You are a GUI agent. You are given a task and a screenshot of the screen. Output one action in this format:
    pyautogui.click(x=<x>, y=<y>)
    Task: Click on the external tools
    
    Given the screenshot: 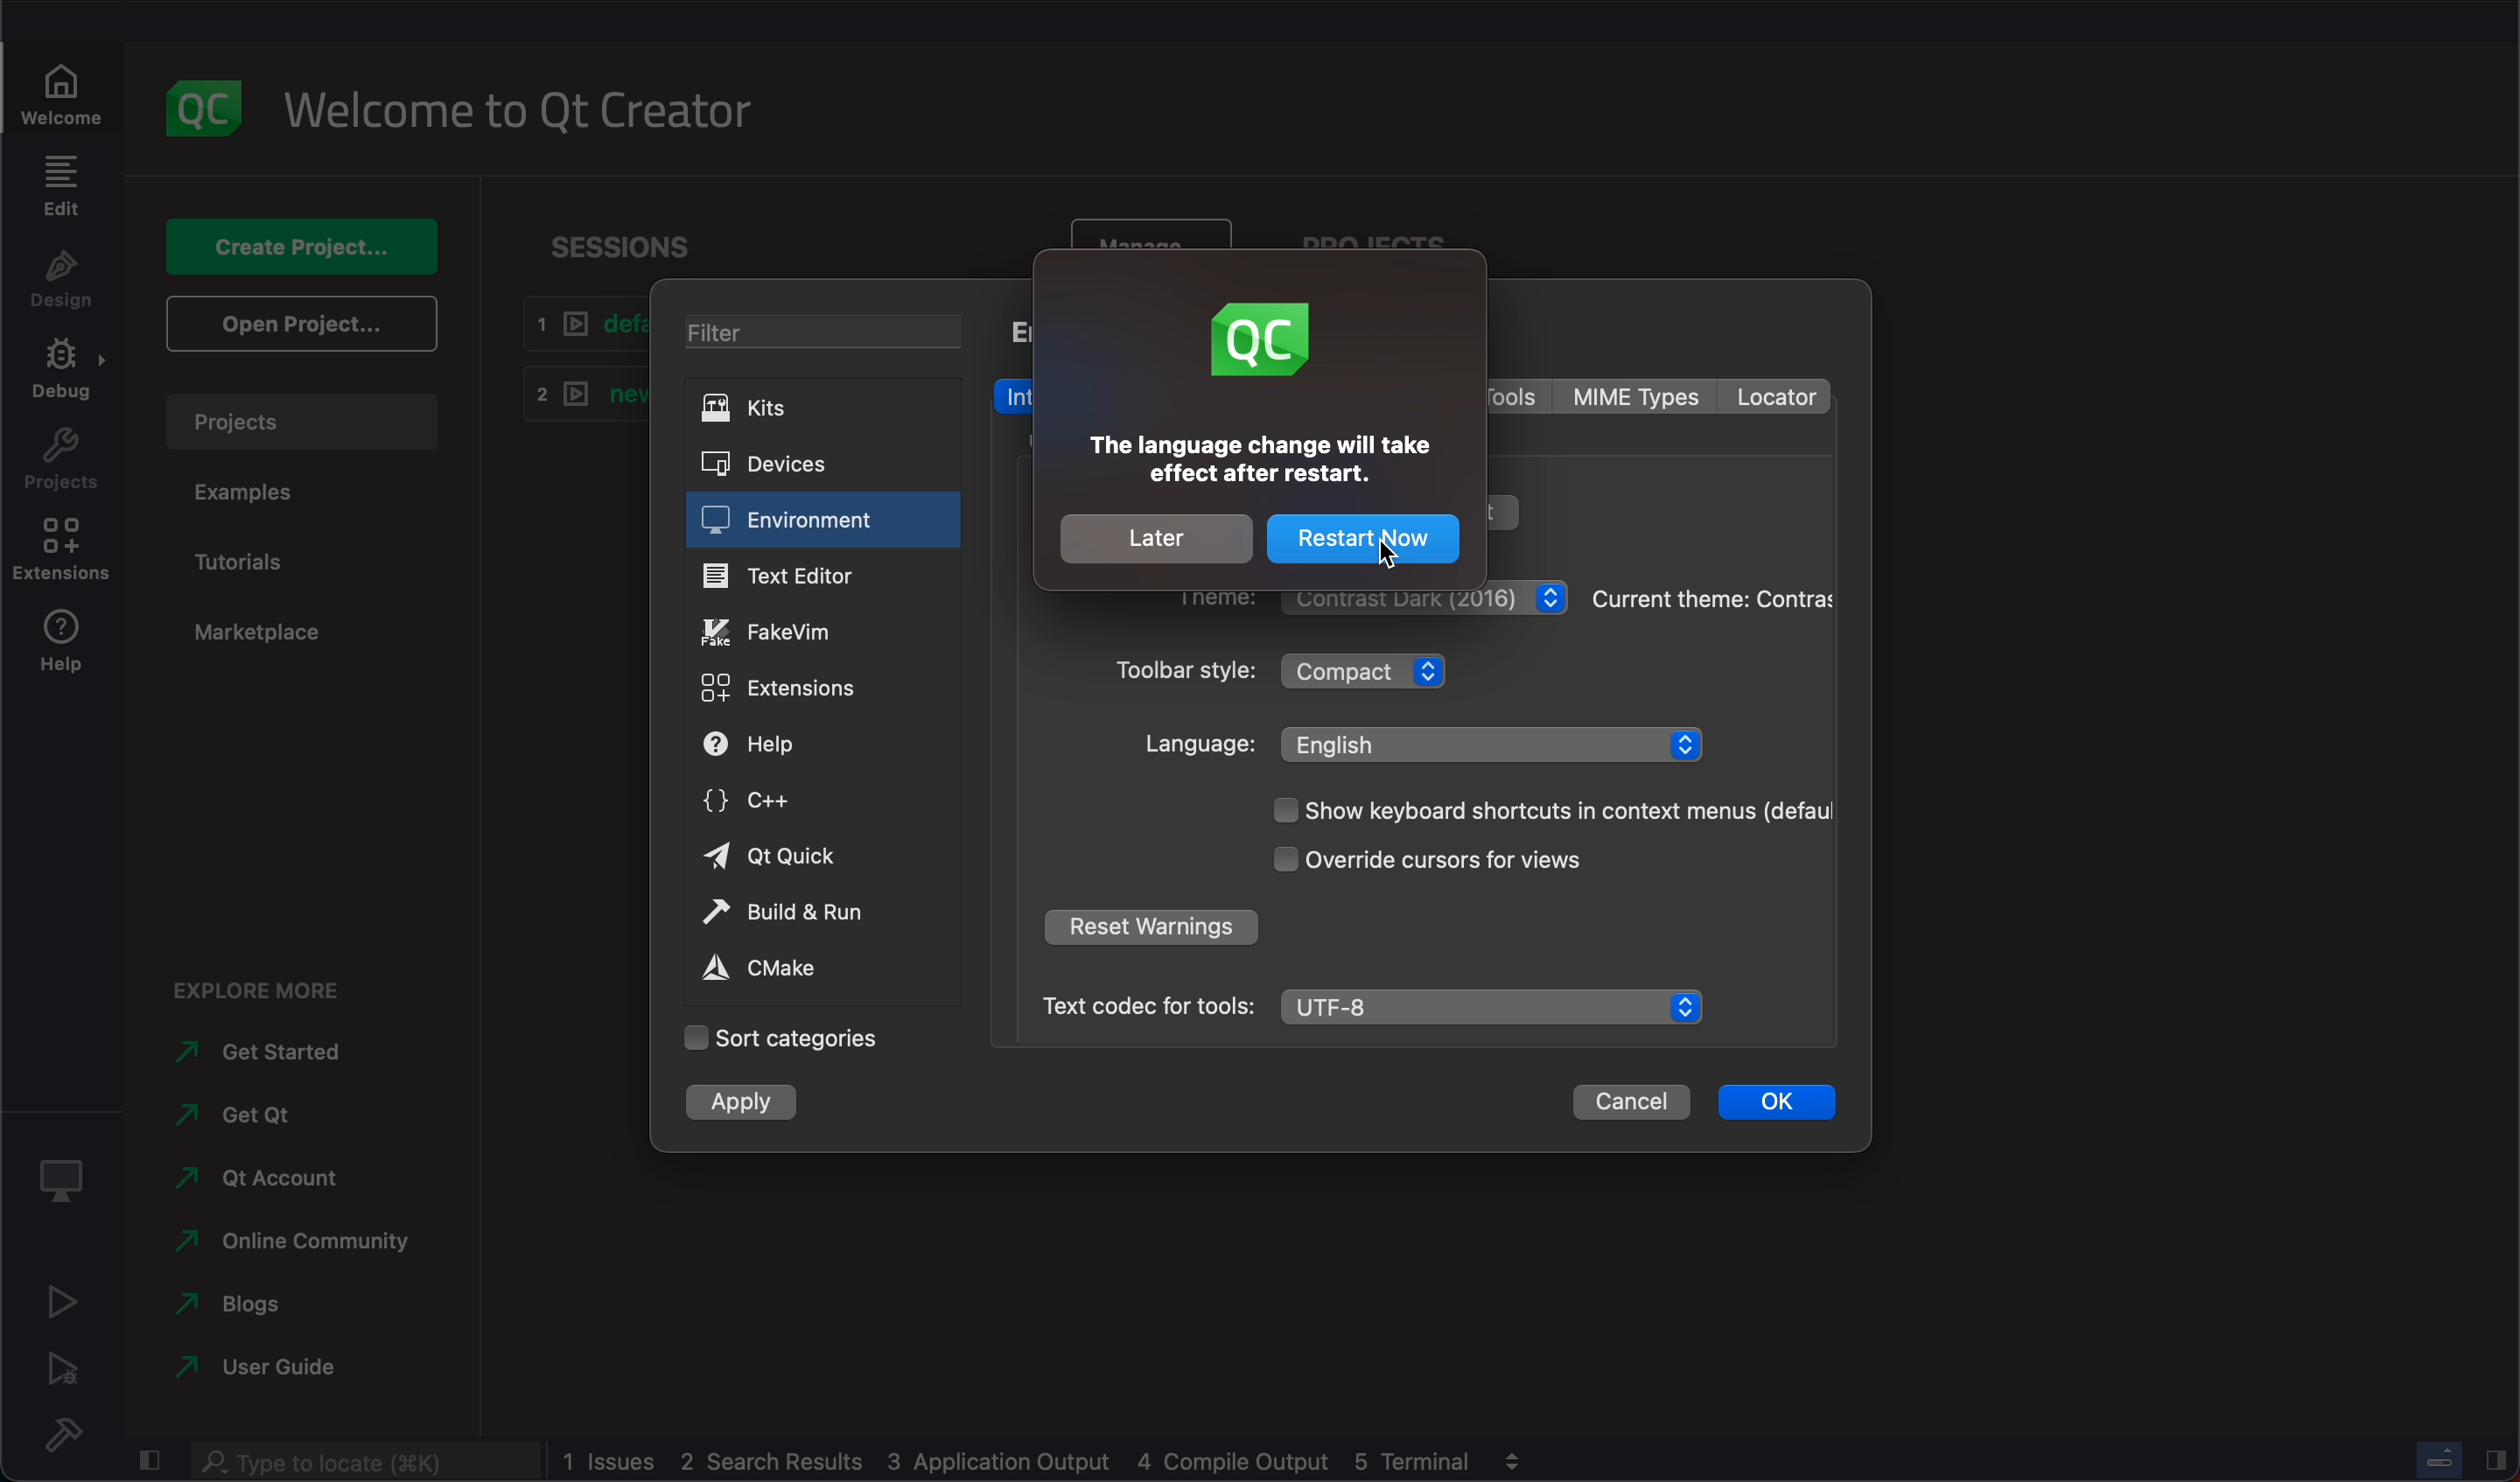 What is the action you would take?
    pyautogui.click(x=1520, y=399)
    